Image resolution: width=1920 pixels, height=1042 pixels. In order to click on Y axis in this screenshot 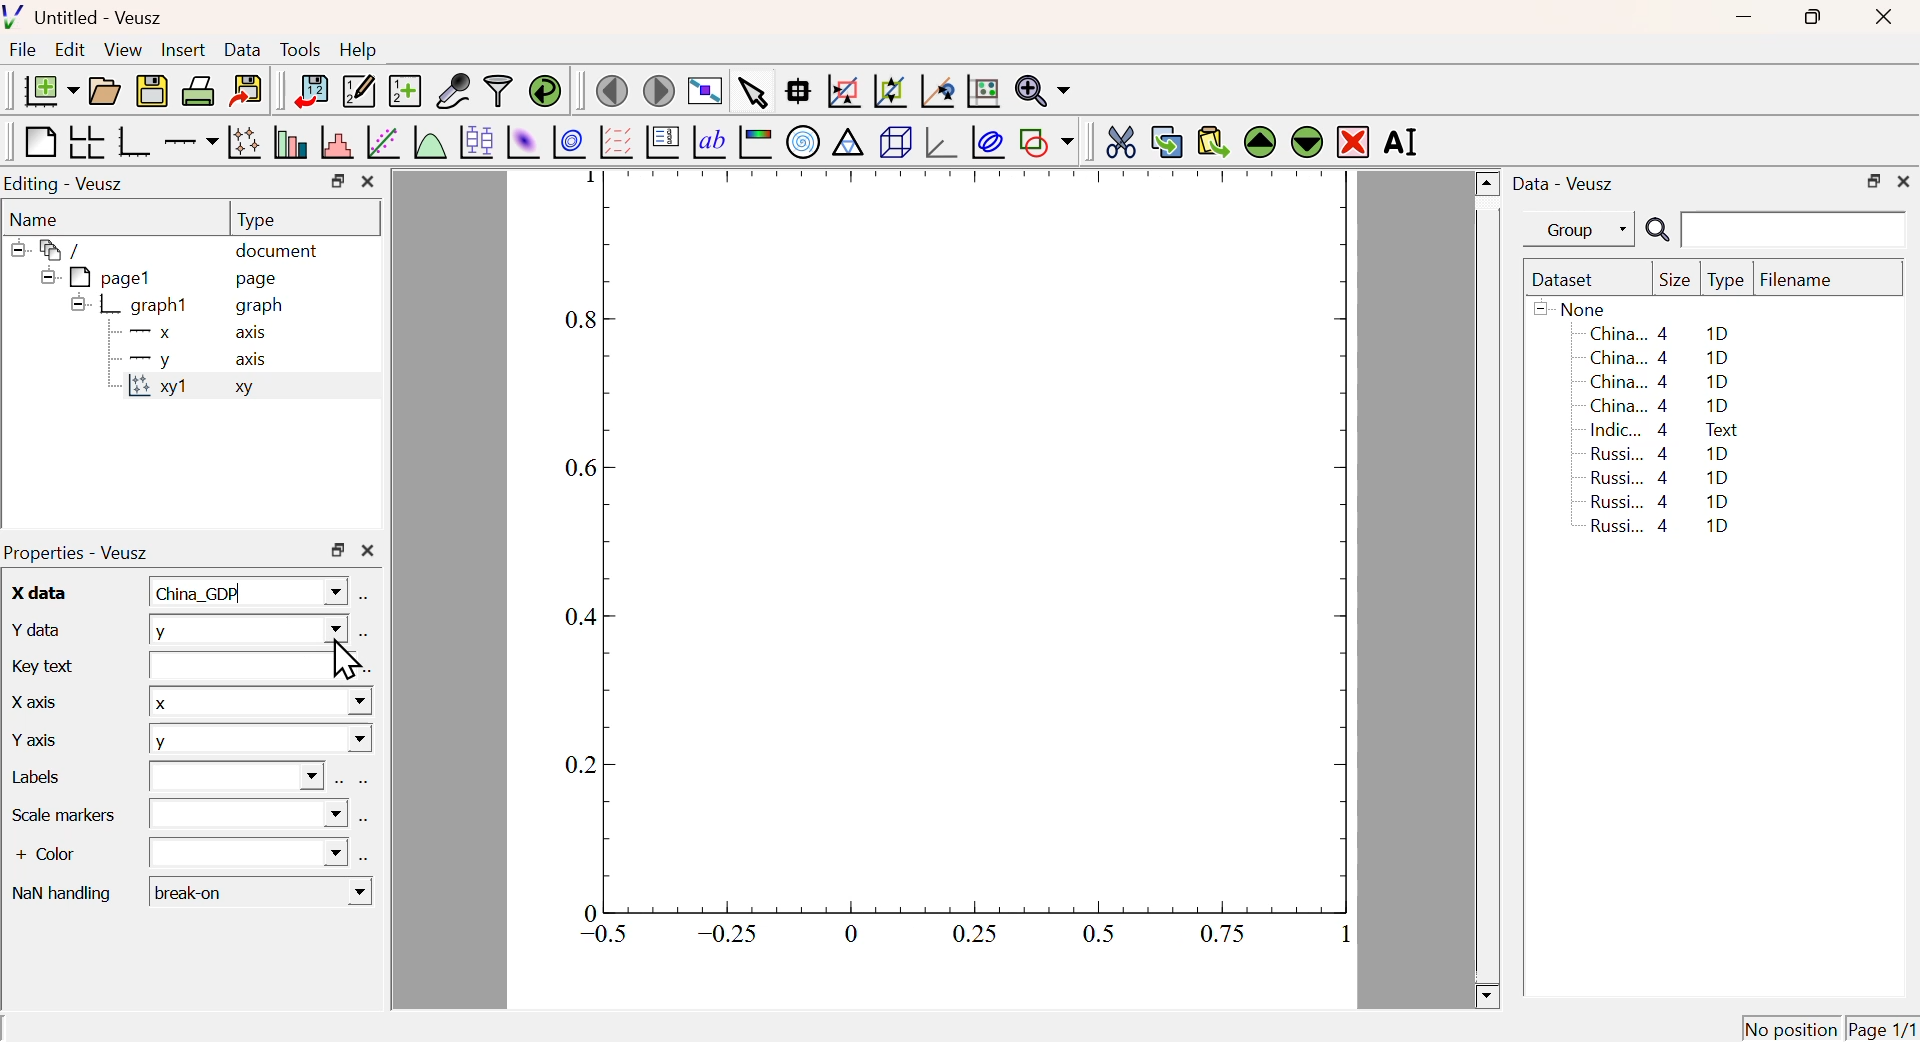, I will do `click(38, 736)`.